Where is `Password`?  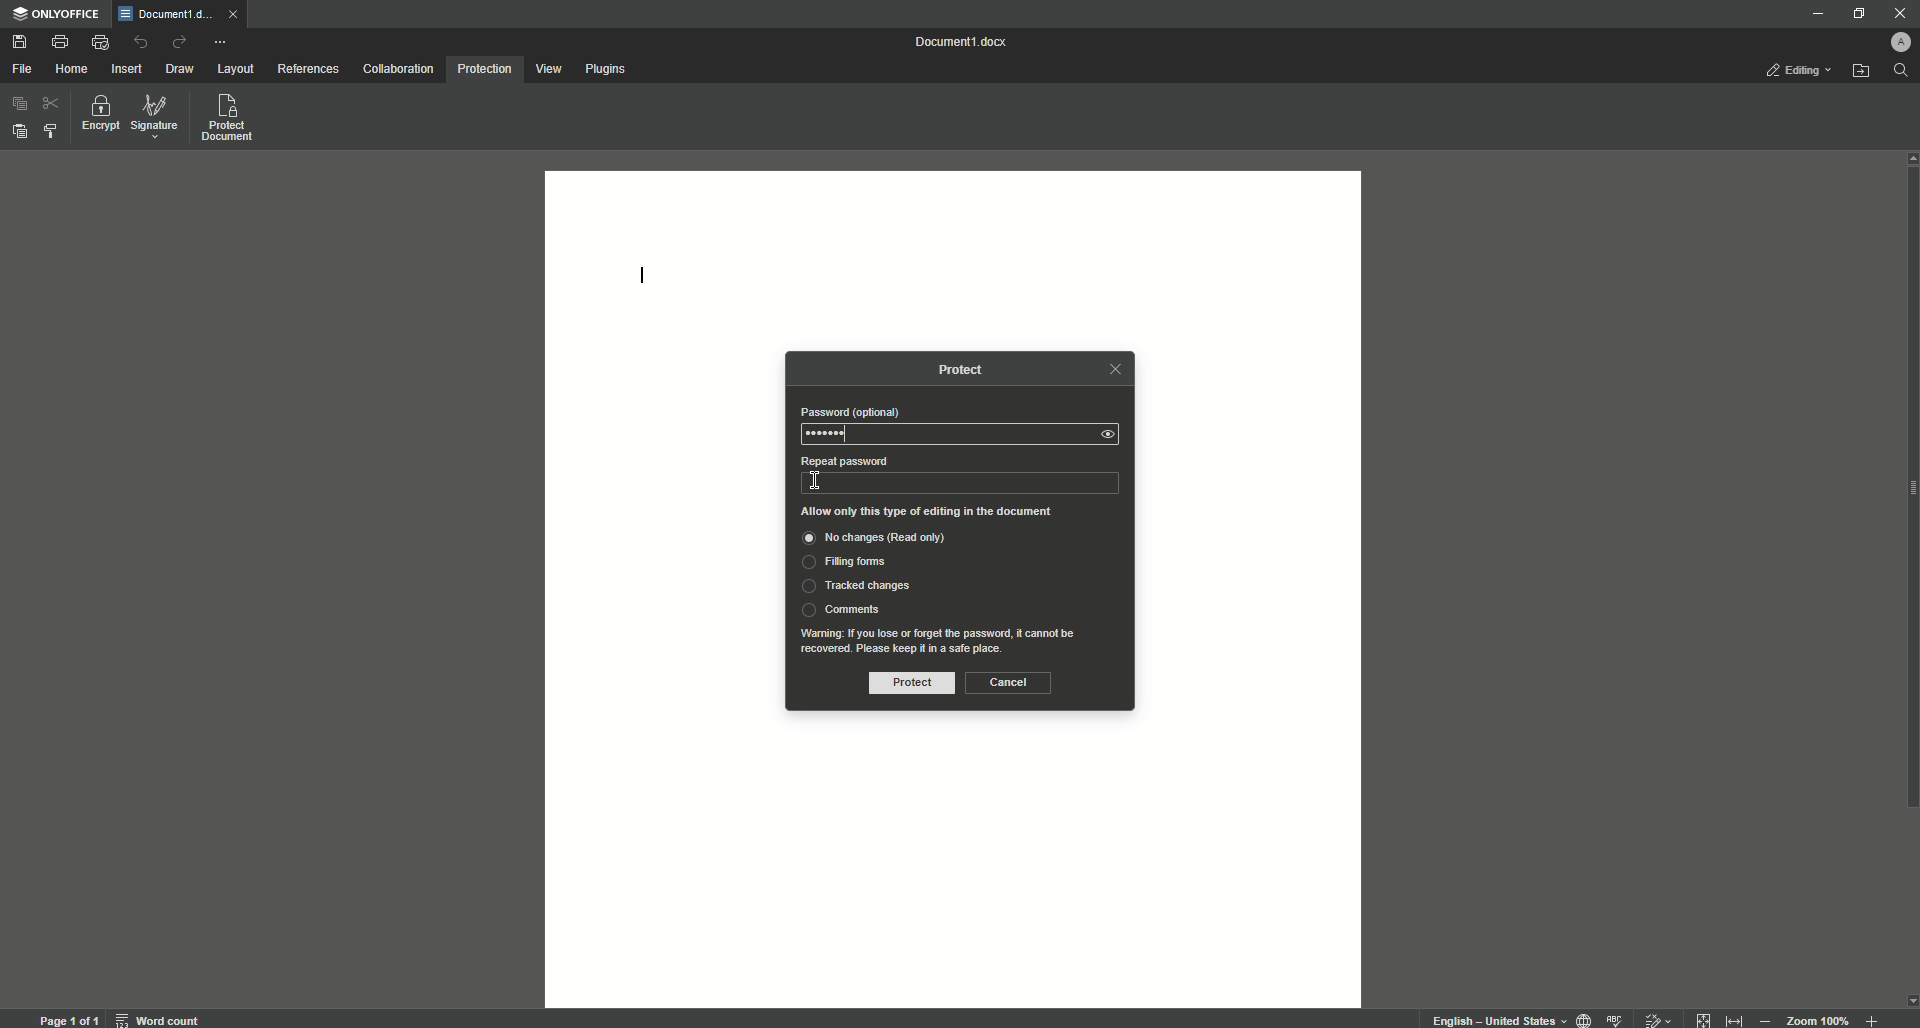 Password is located at coordinates (849, 412).